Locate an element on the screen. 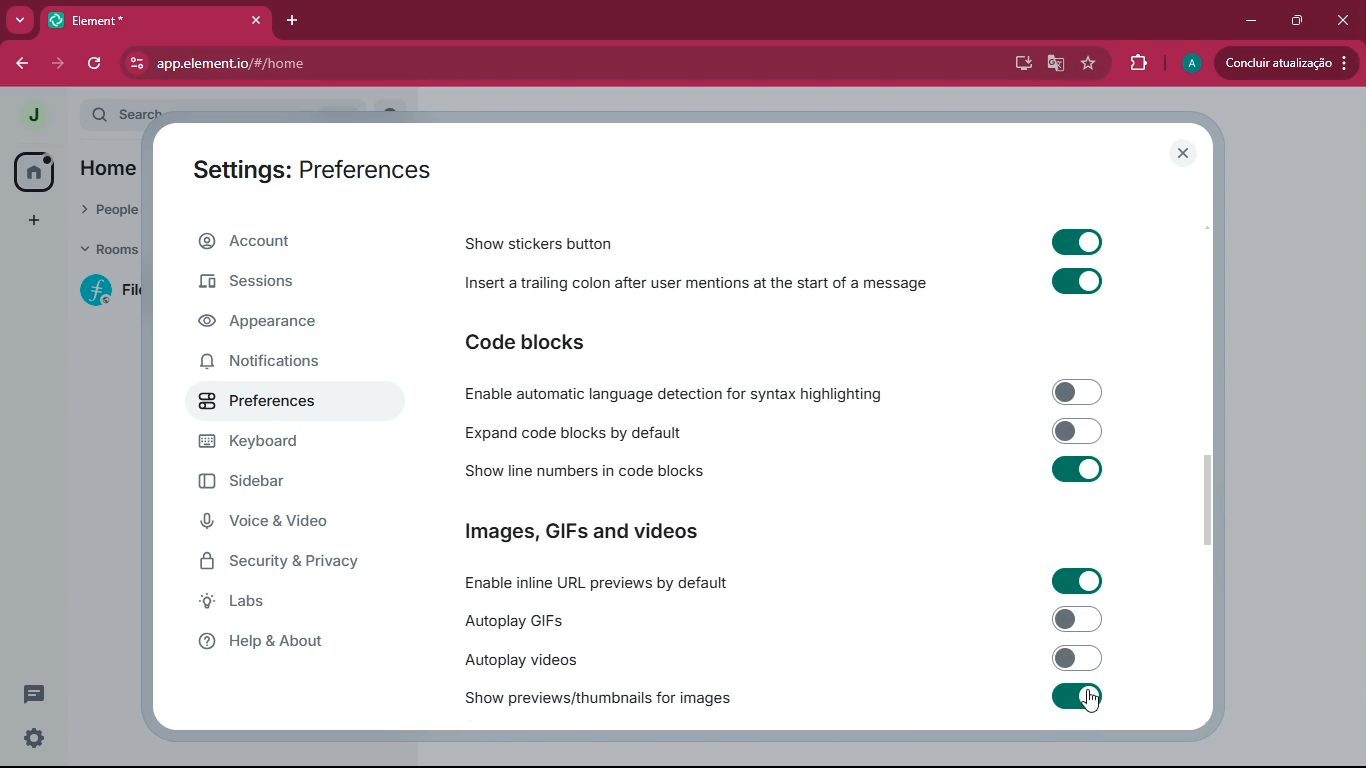  Autoplay GIFs is located at coordinates (523, 619).